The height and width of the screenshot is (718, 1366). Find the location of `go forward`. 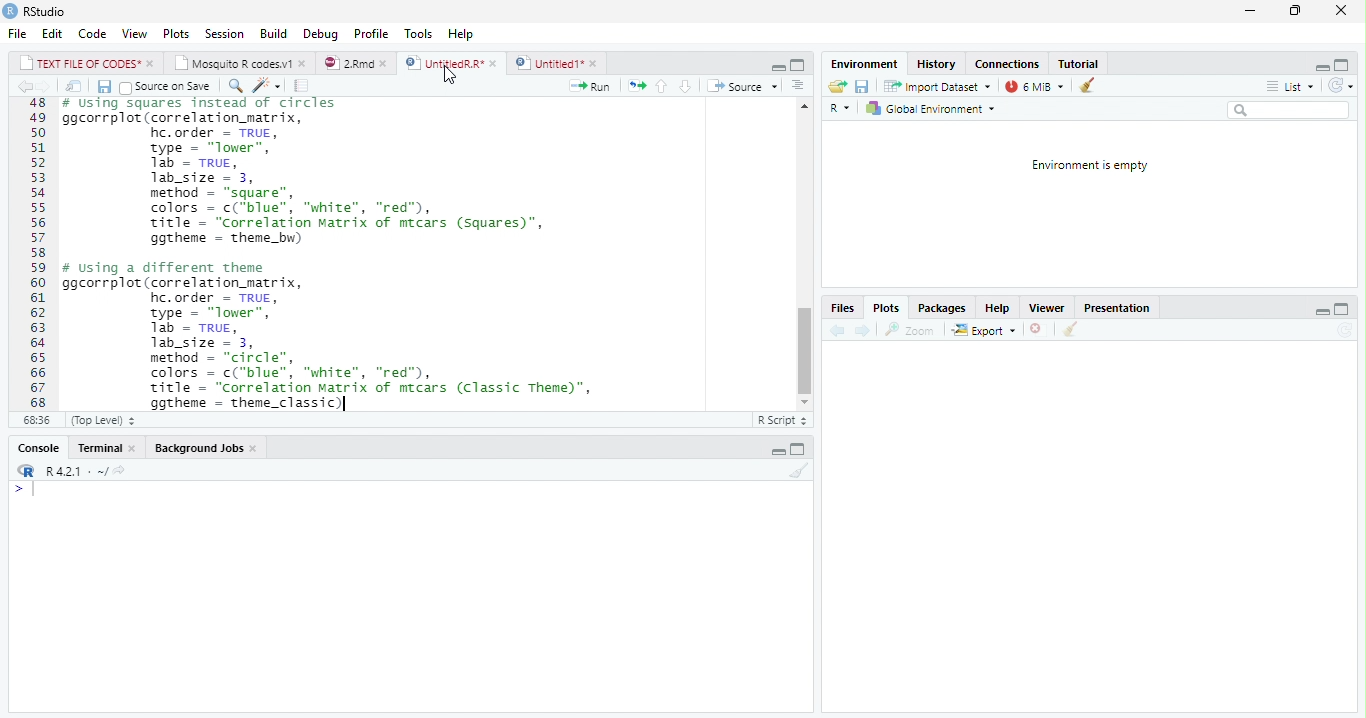

go forward is located at coordinates (863, 332).